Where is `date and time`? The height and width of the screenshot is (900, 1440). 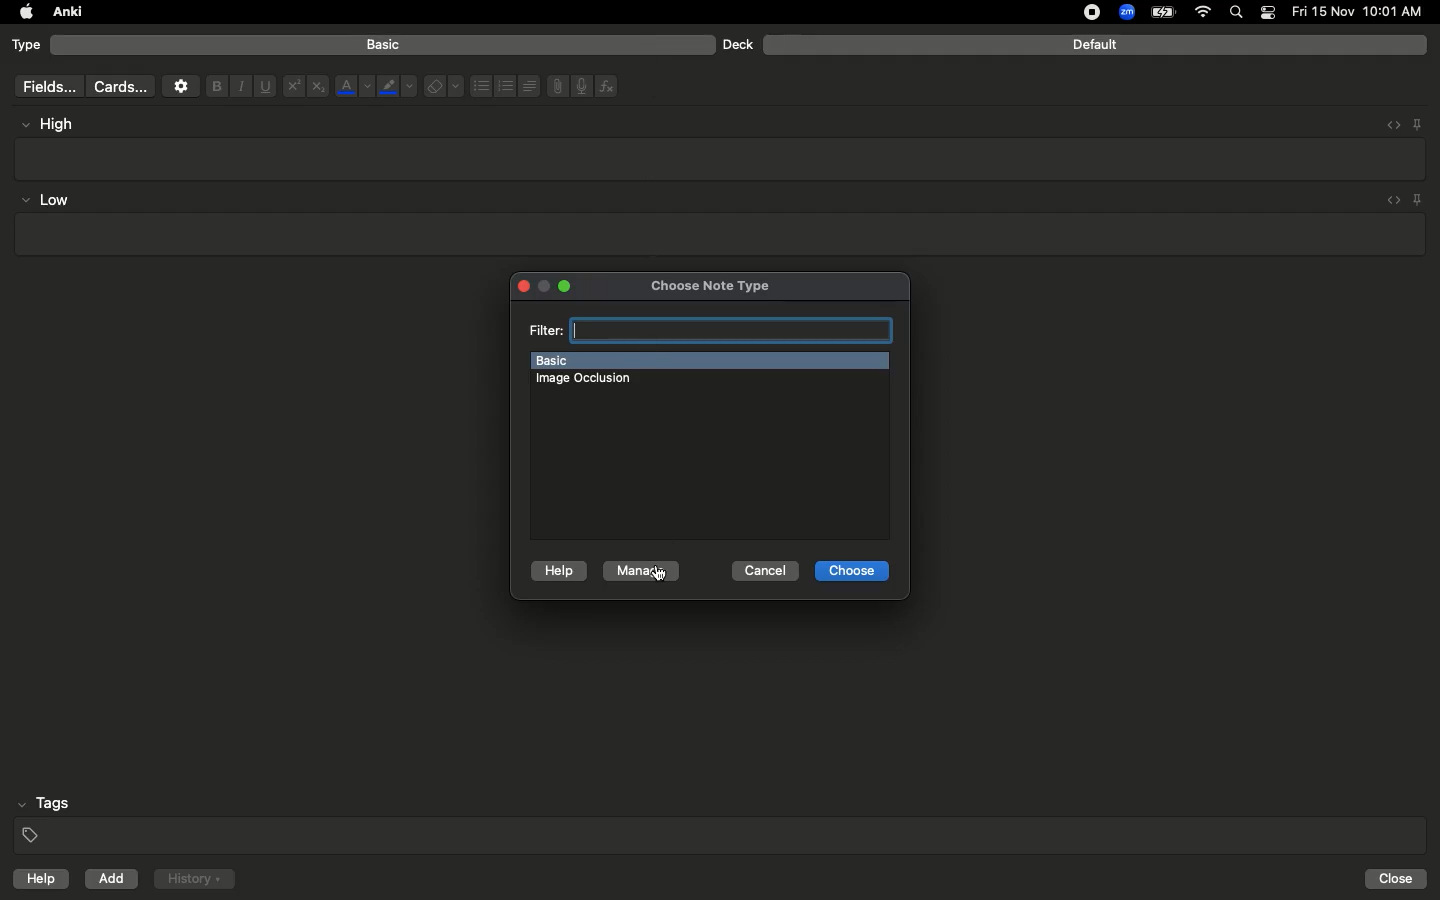
date and time is located at coordinates (1363, 11).